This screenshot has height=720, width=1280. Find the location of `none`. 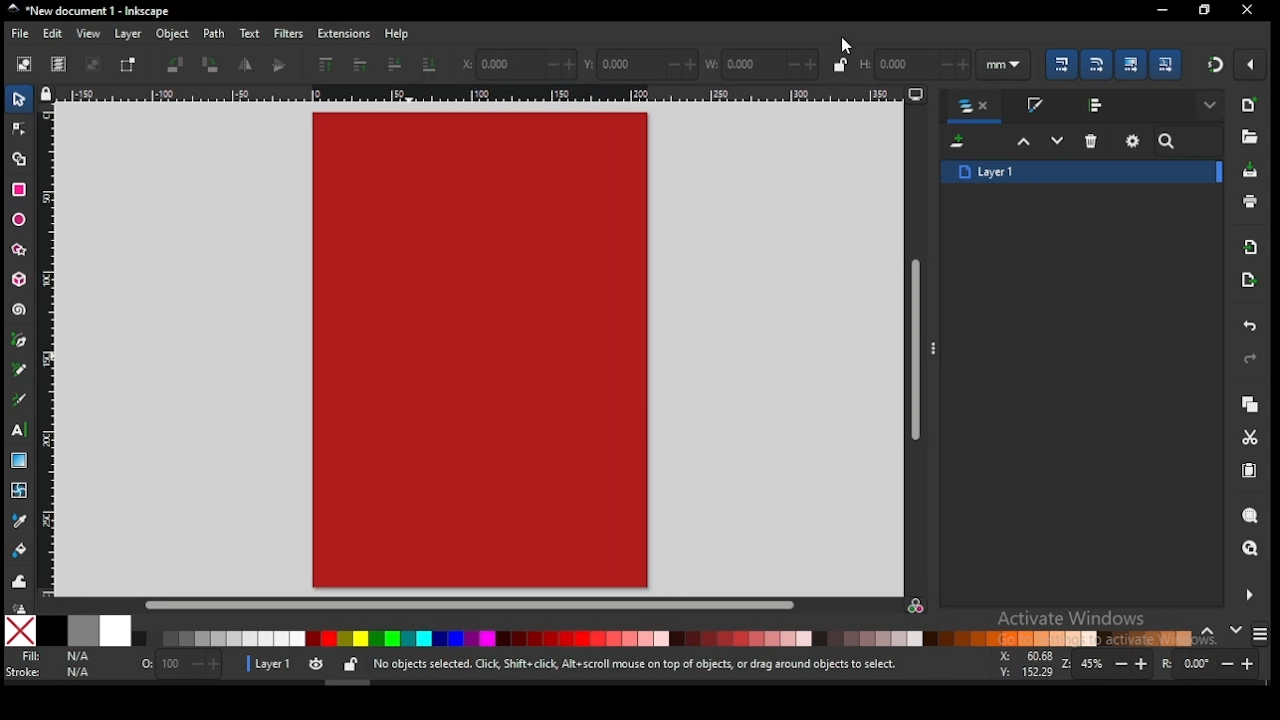

none is located at coordinates (20, 631).